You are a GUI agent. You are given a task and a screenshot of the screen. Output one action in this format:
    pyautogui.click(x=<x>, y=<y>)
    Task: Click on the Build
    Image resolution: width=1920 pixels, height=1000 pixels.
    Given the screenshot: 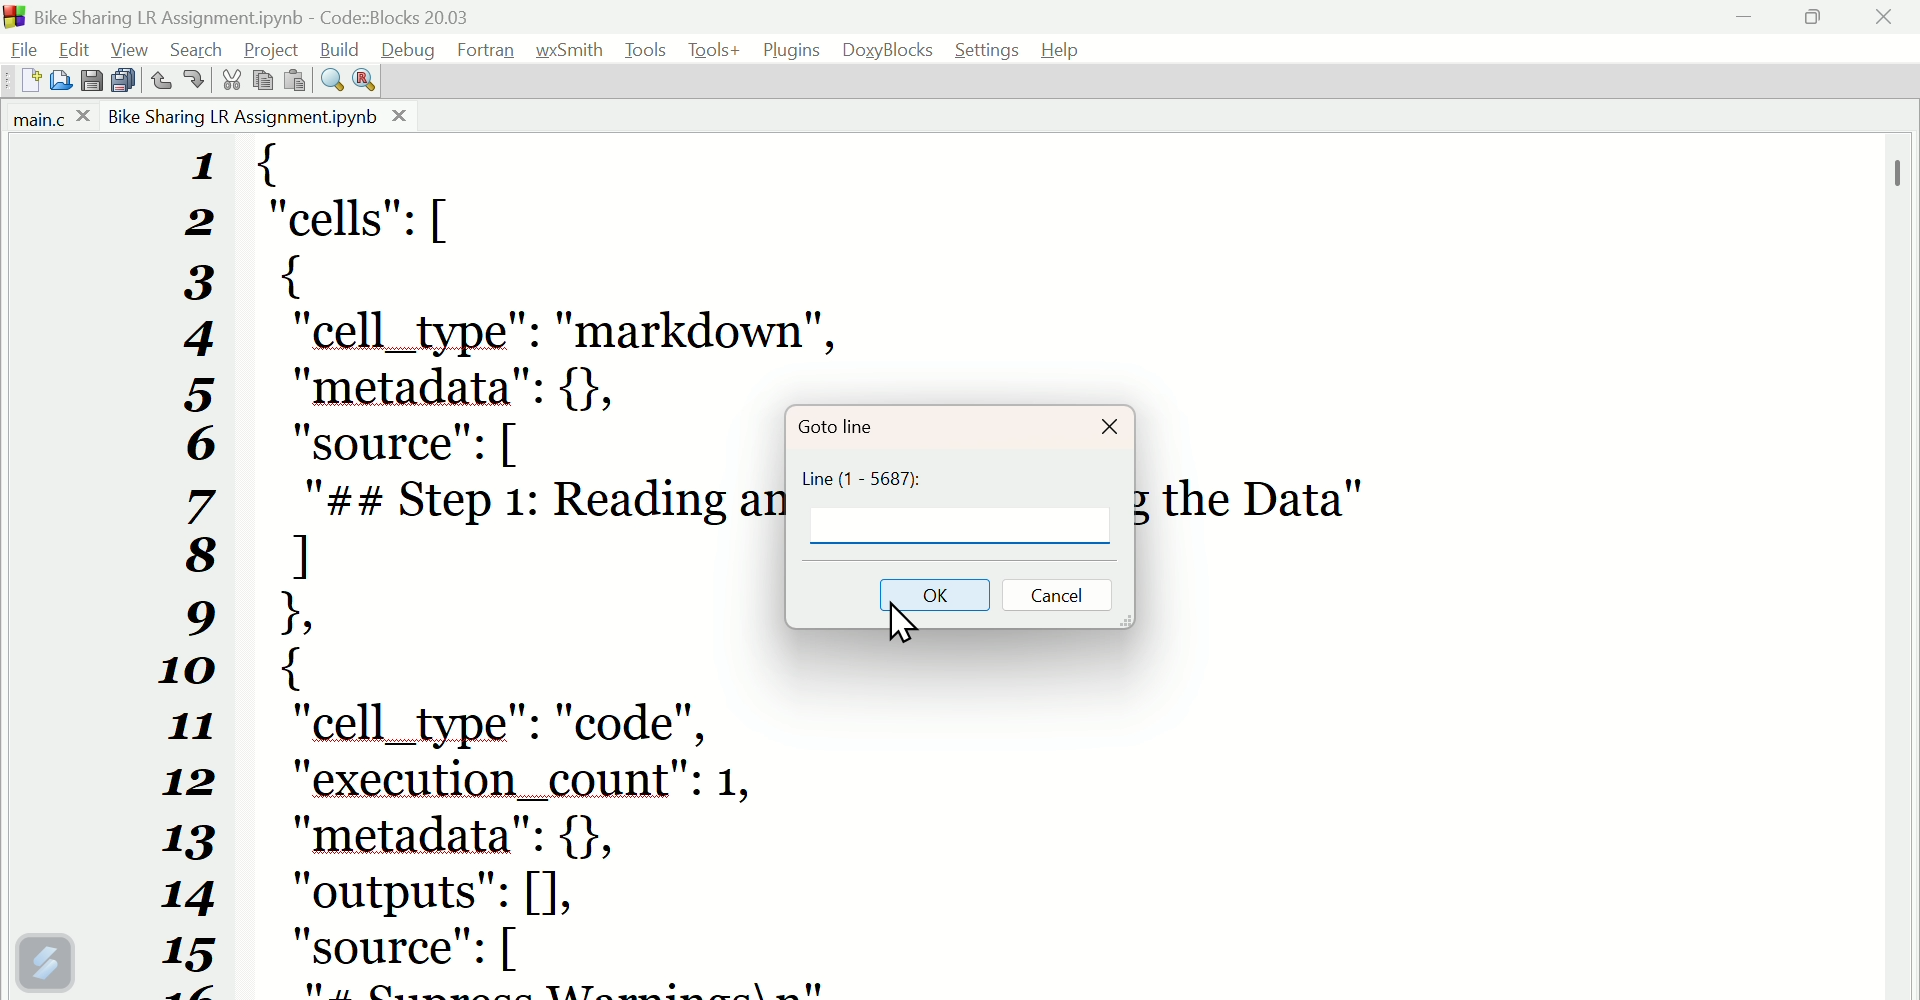 What is the action you would take?
    pyautogui.click(x=343, y=48)
    